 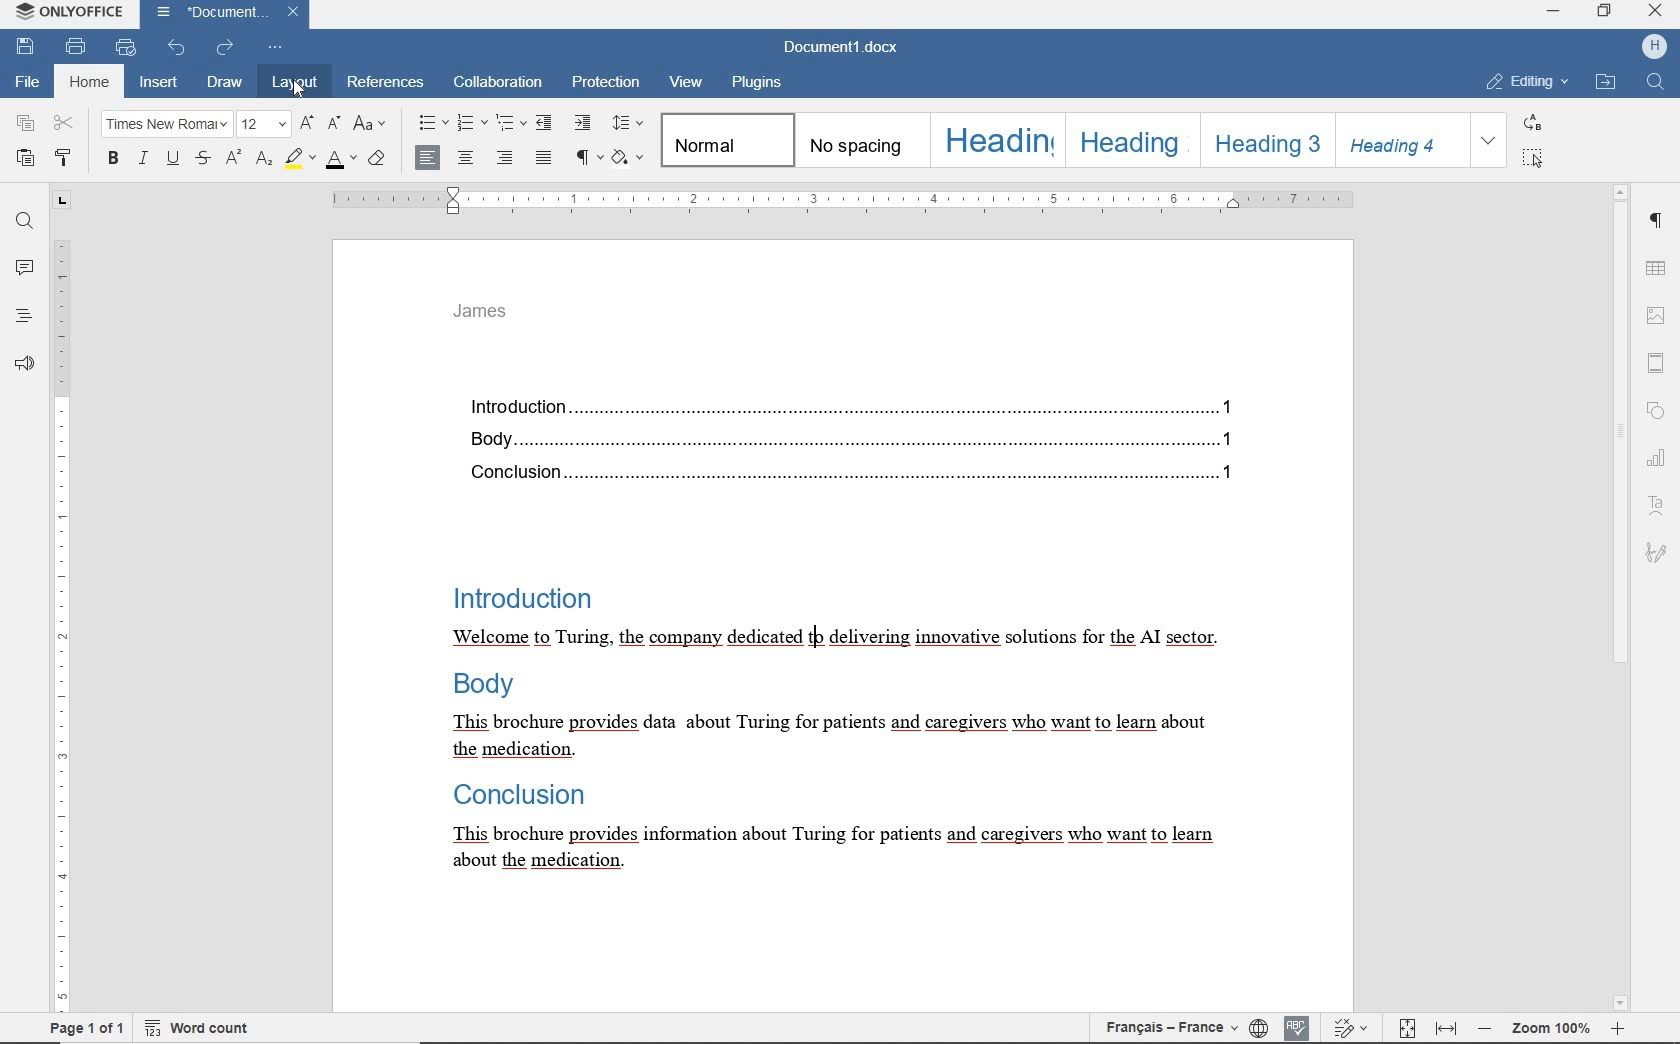 What do you see at coordinates (23, 158) in the screenshot?
I see `paste` at bounding box center [23, 158].